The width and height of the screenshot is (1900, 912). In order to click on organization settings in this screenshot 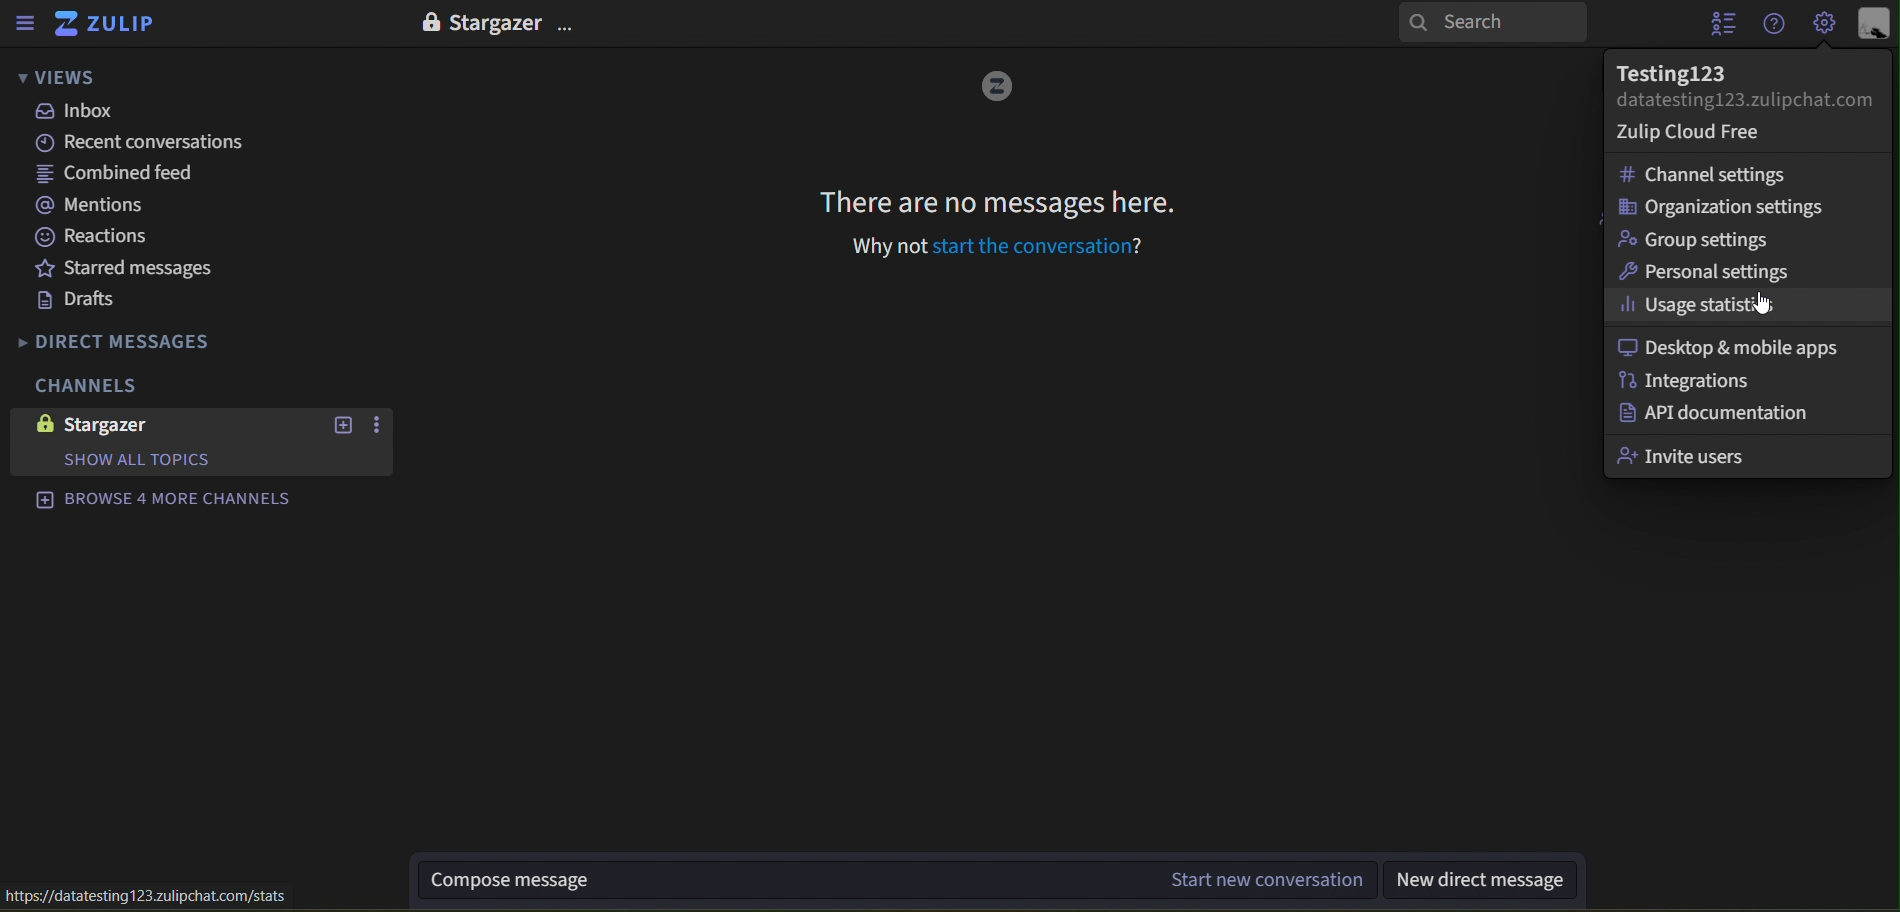, I will do `click(1723, 206)`.